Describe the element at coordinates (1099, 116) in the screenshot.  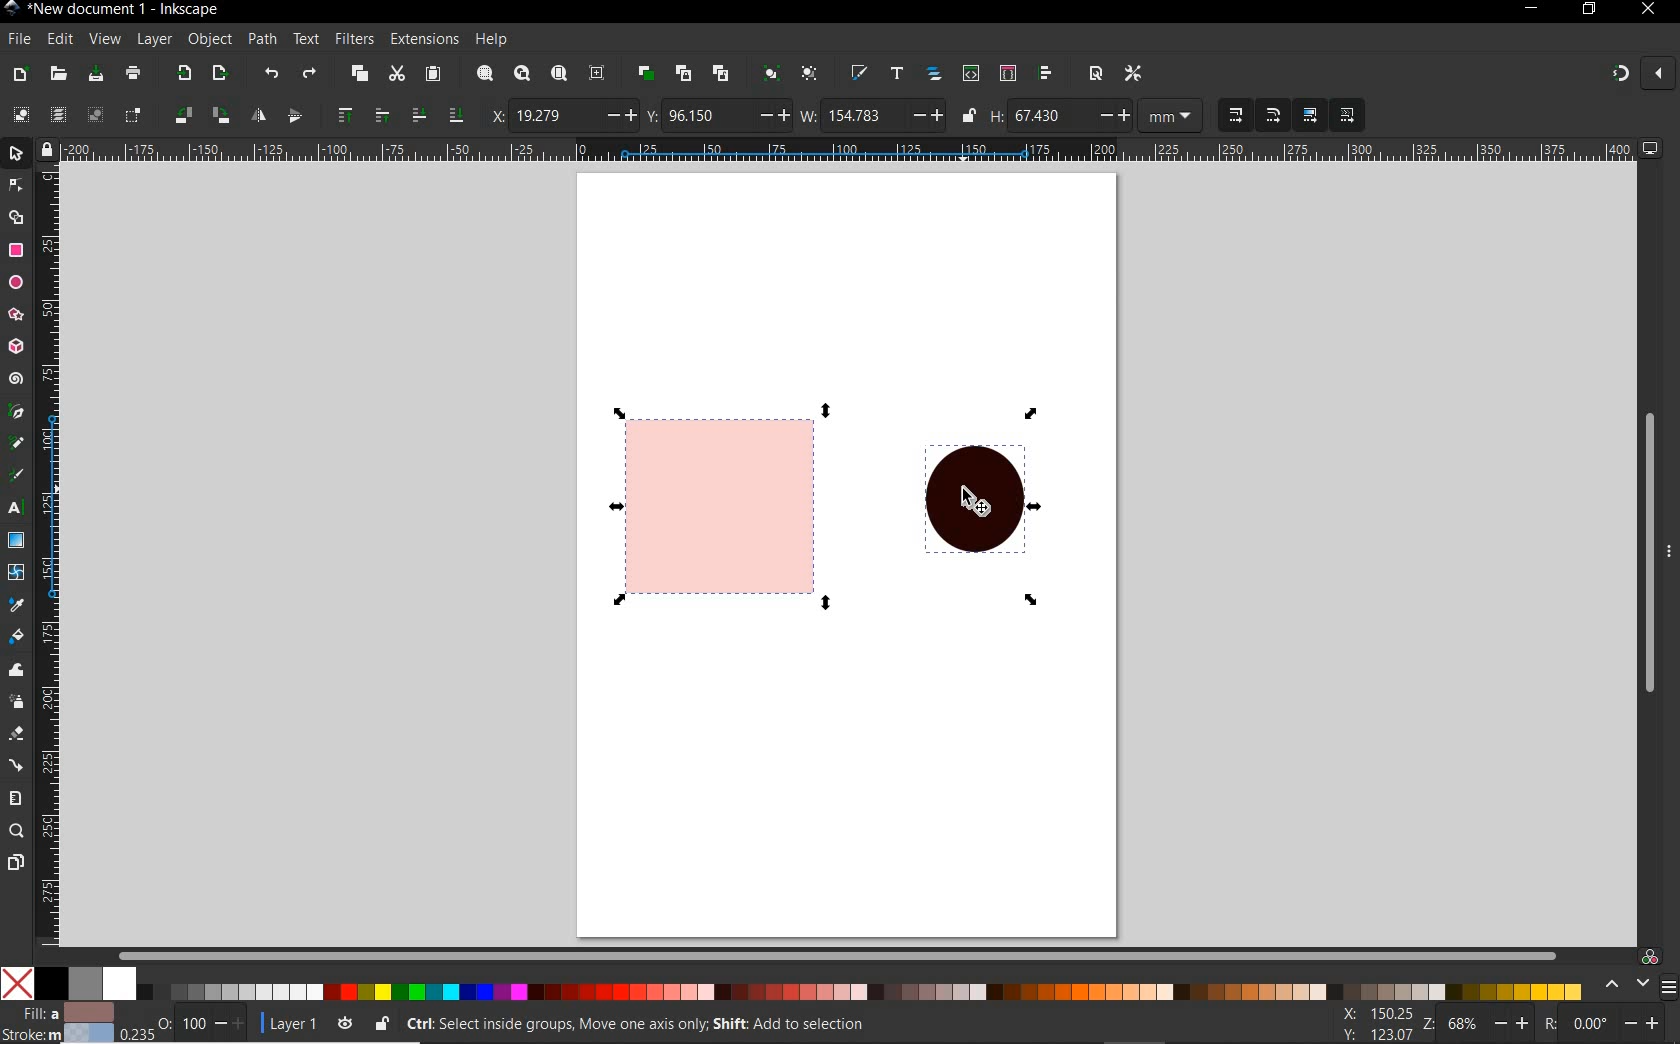
I see `height of selection` at that location.